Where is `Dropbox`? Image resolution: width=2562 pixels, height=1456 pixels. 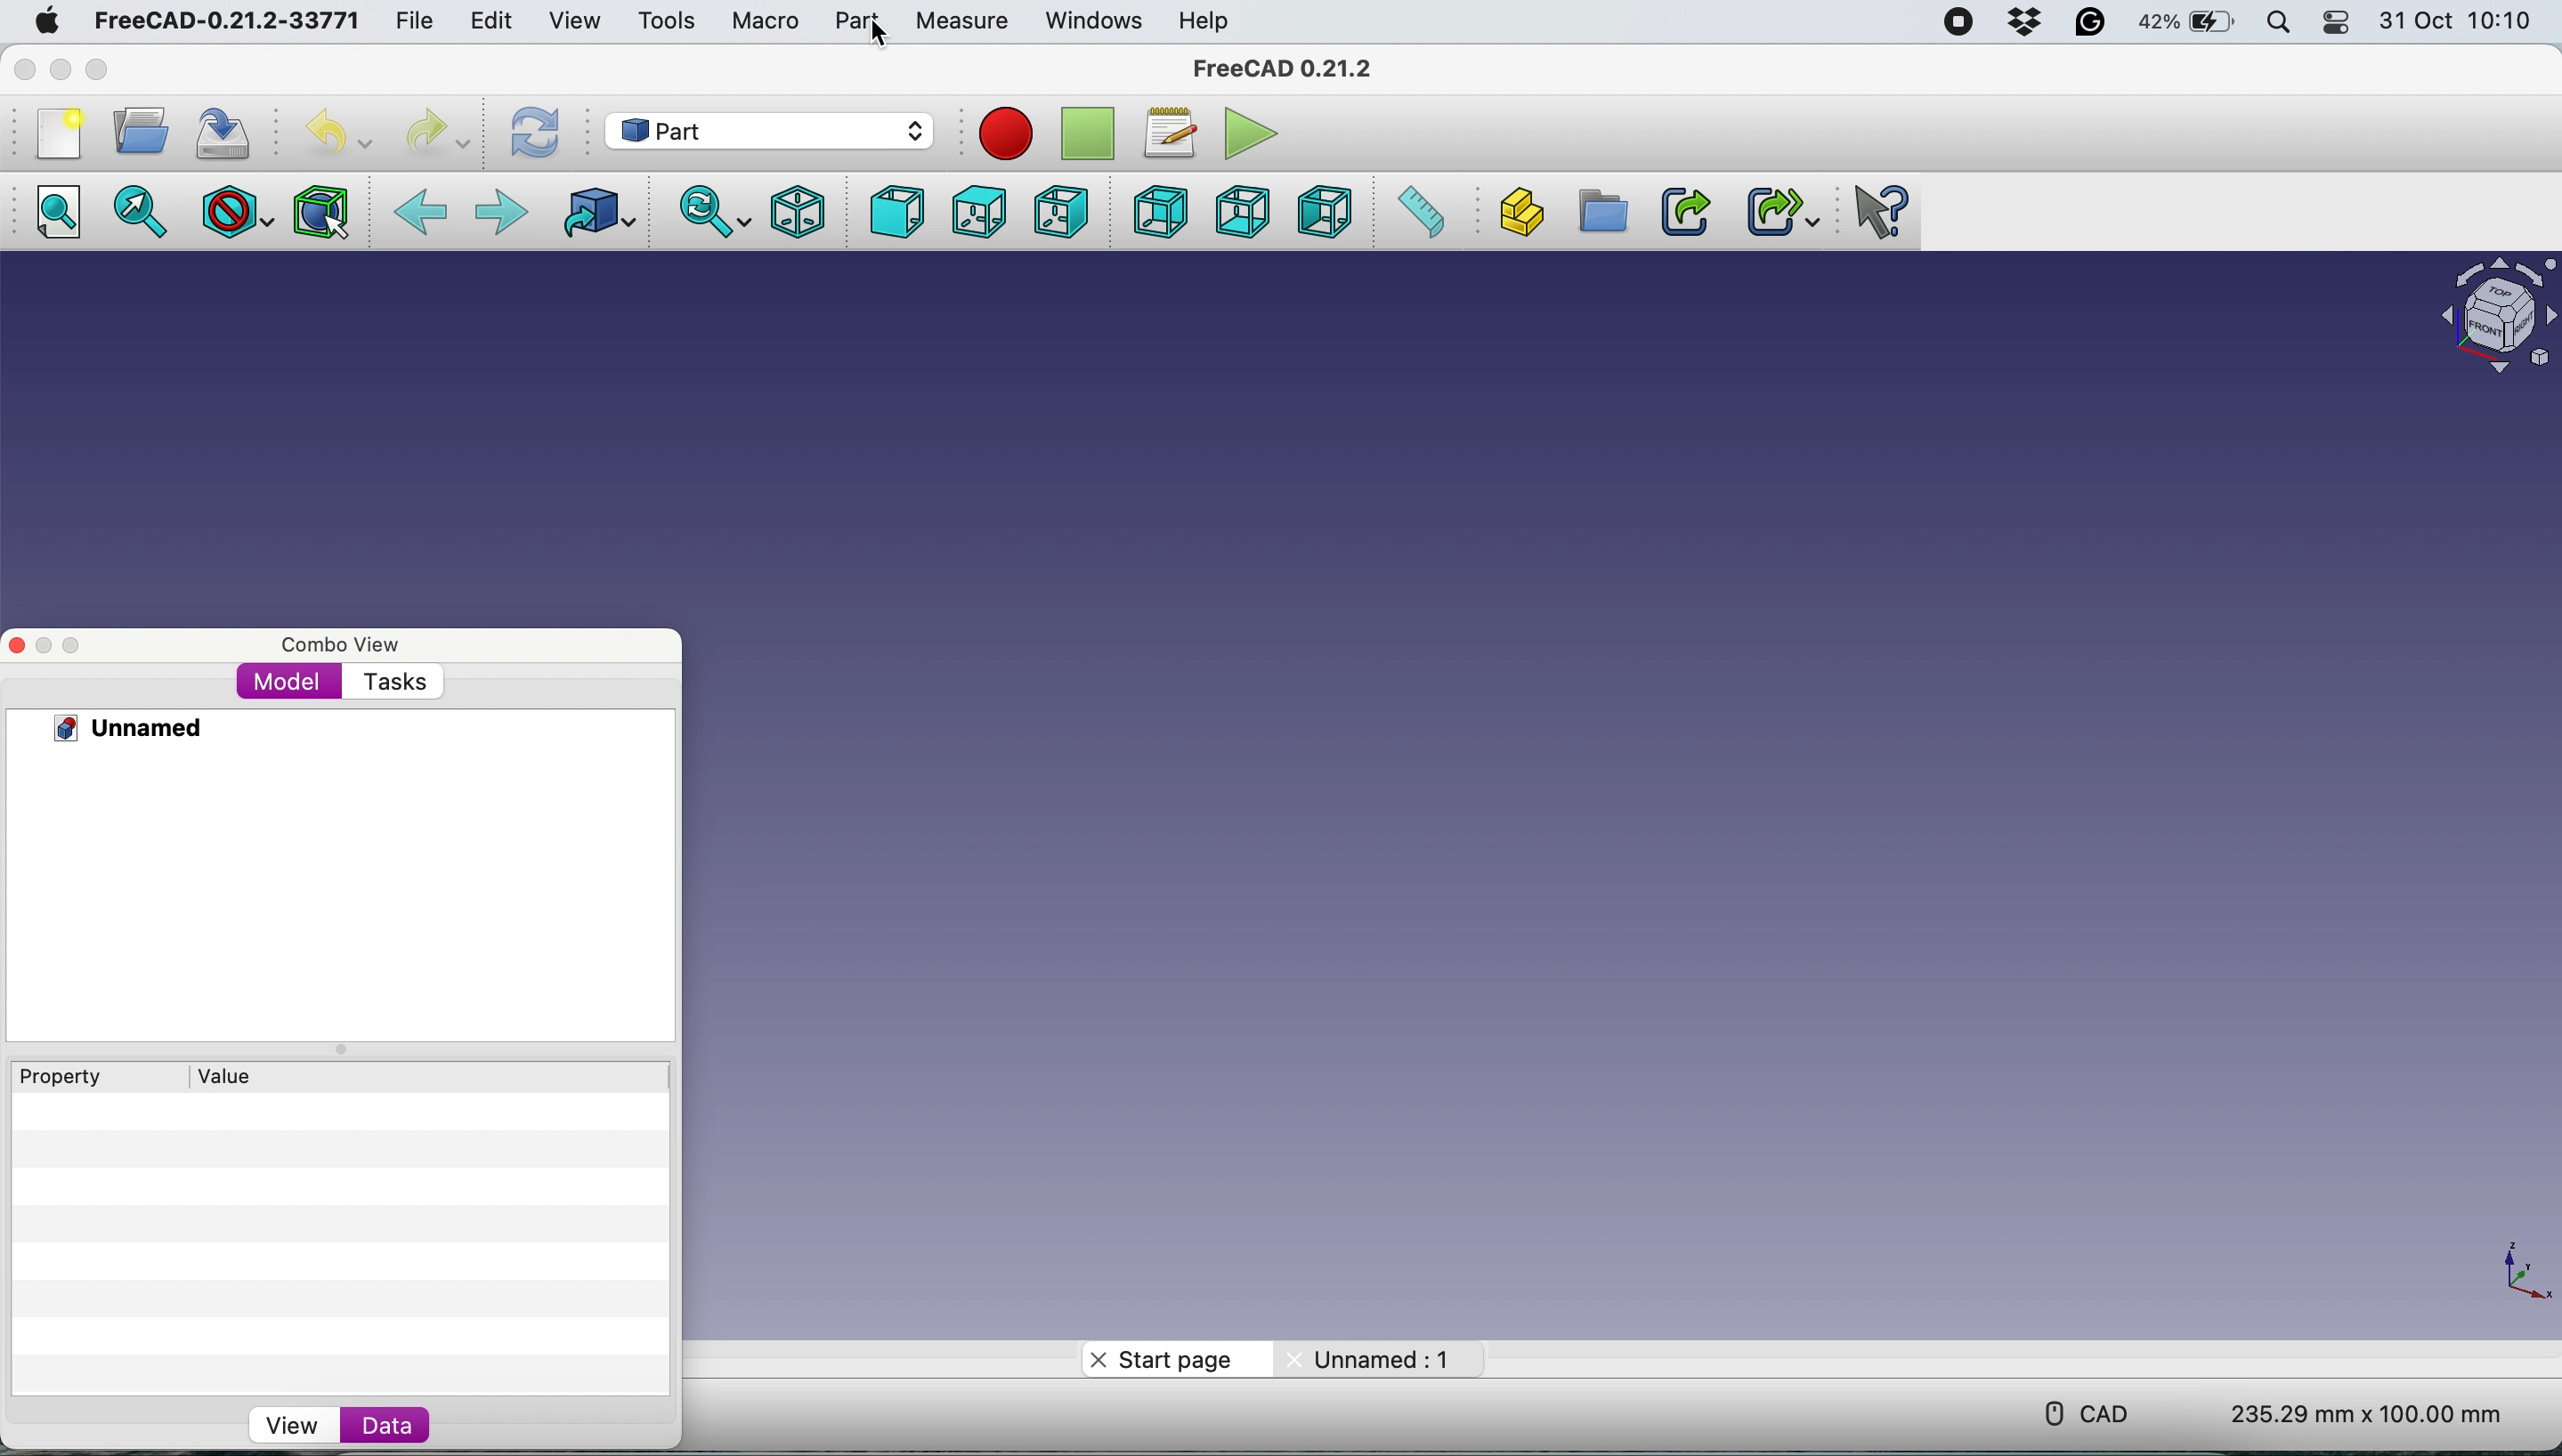
Dropbox is located at coordinates (2028, 23).